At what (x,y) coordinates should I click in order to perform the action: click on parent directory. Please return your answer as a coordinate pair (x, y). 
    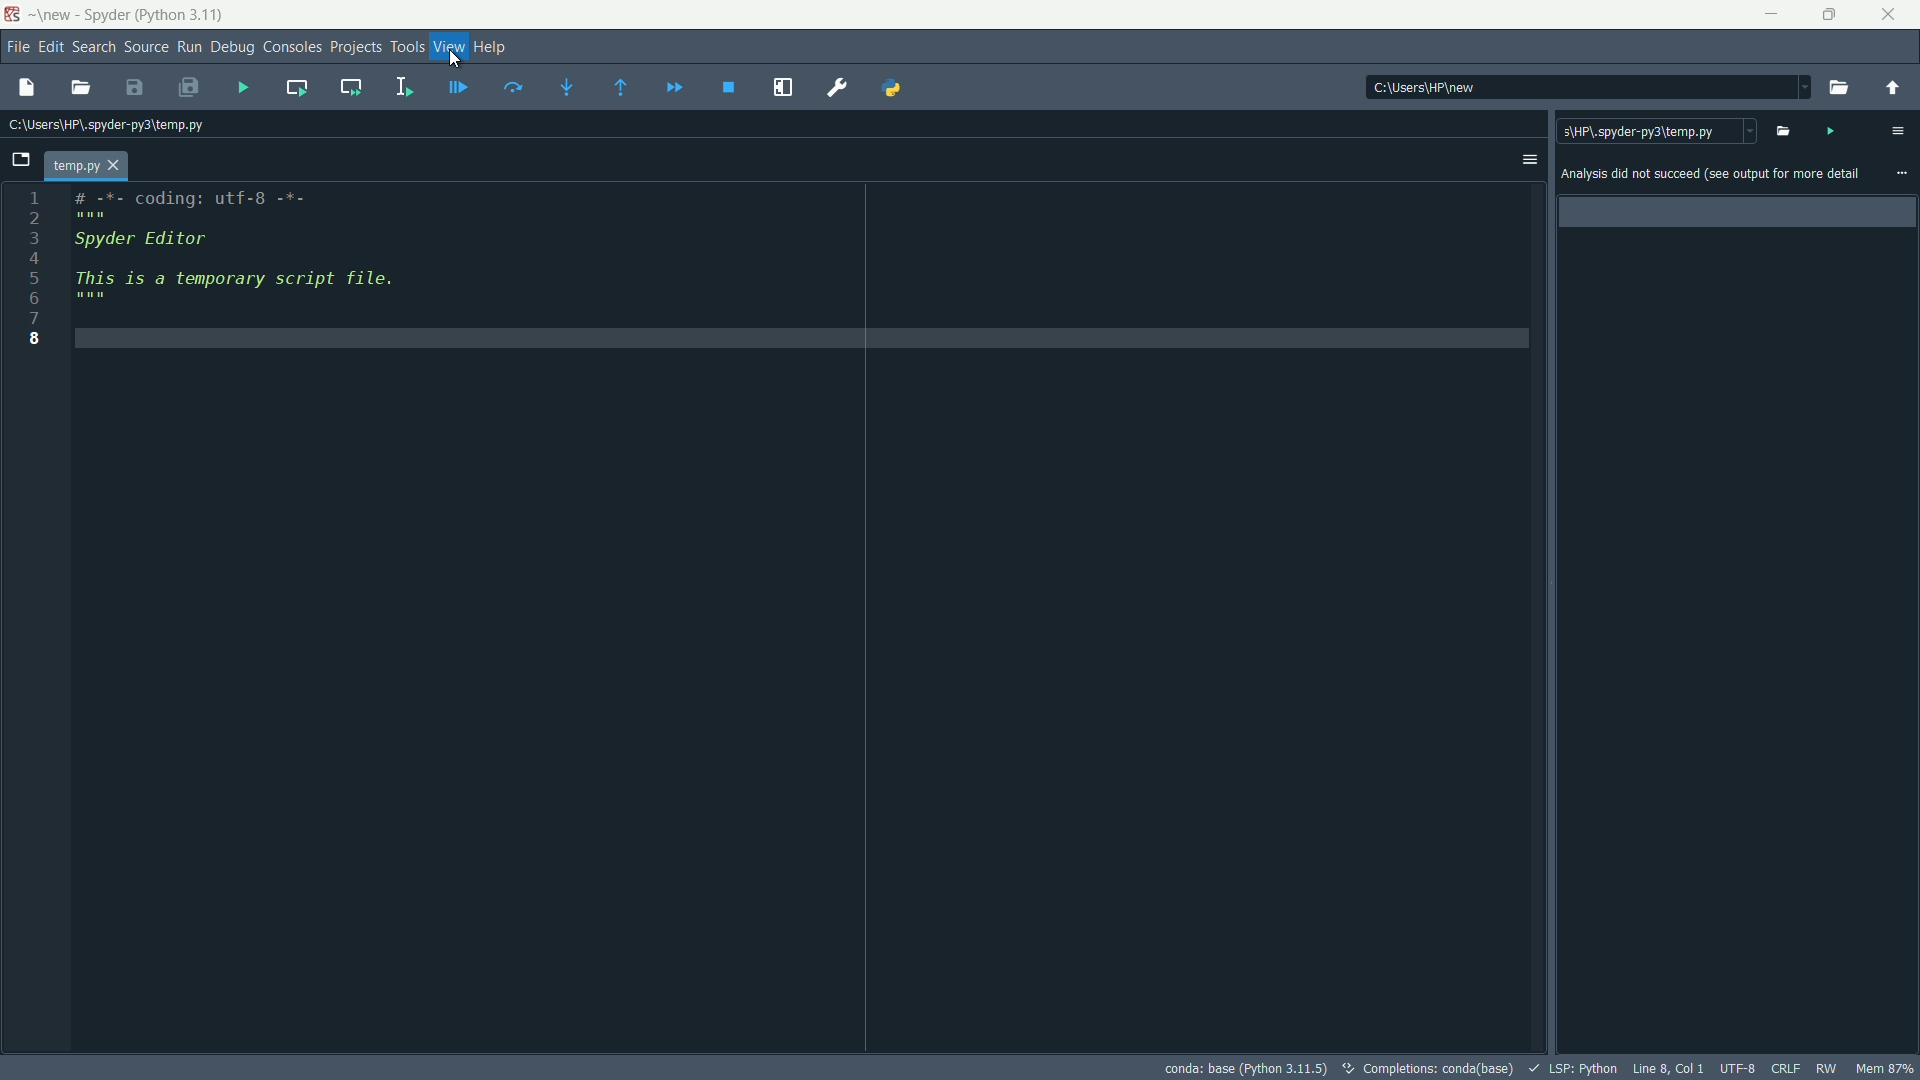
    Looking at the image, I should click on (1900, 88).